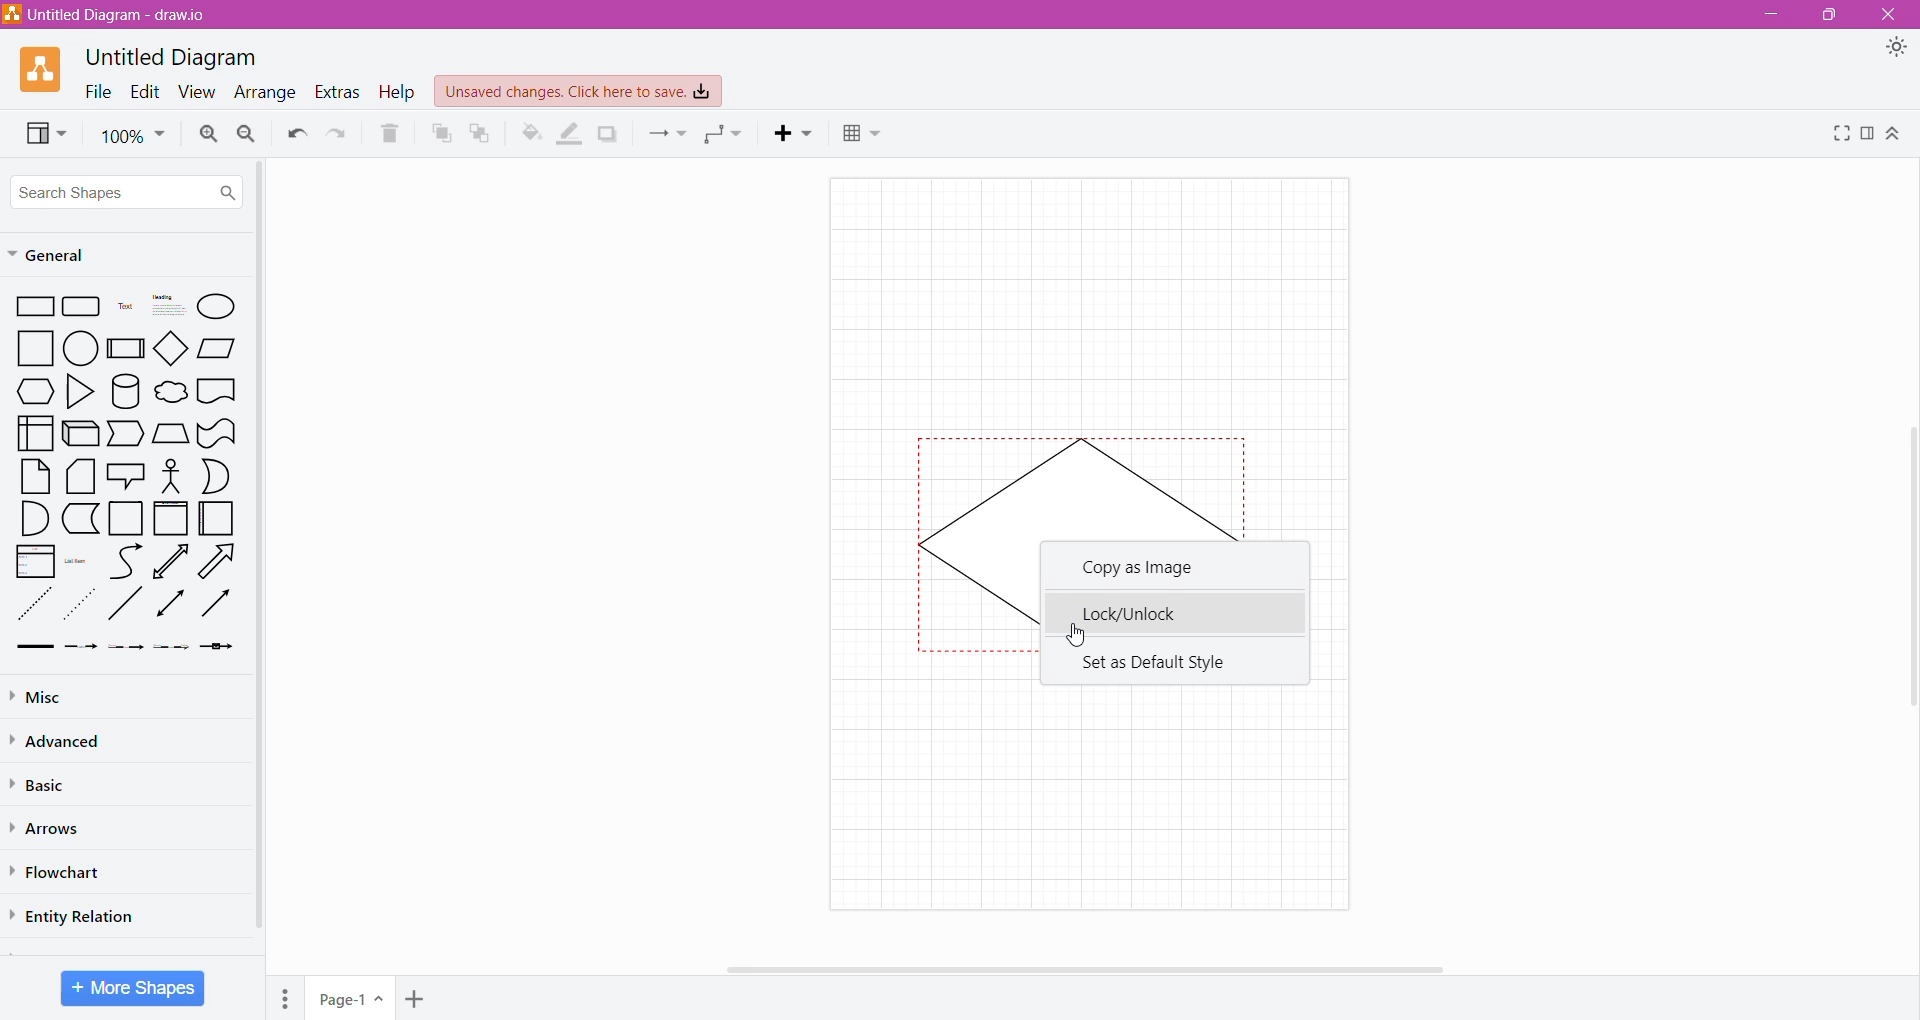 The height and width of the screenshot is (1020, 1920). Describe the element at coordinates (35, 609) in the screenshot. I see `Dashed Line` at that location.